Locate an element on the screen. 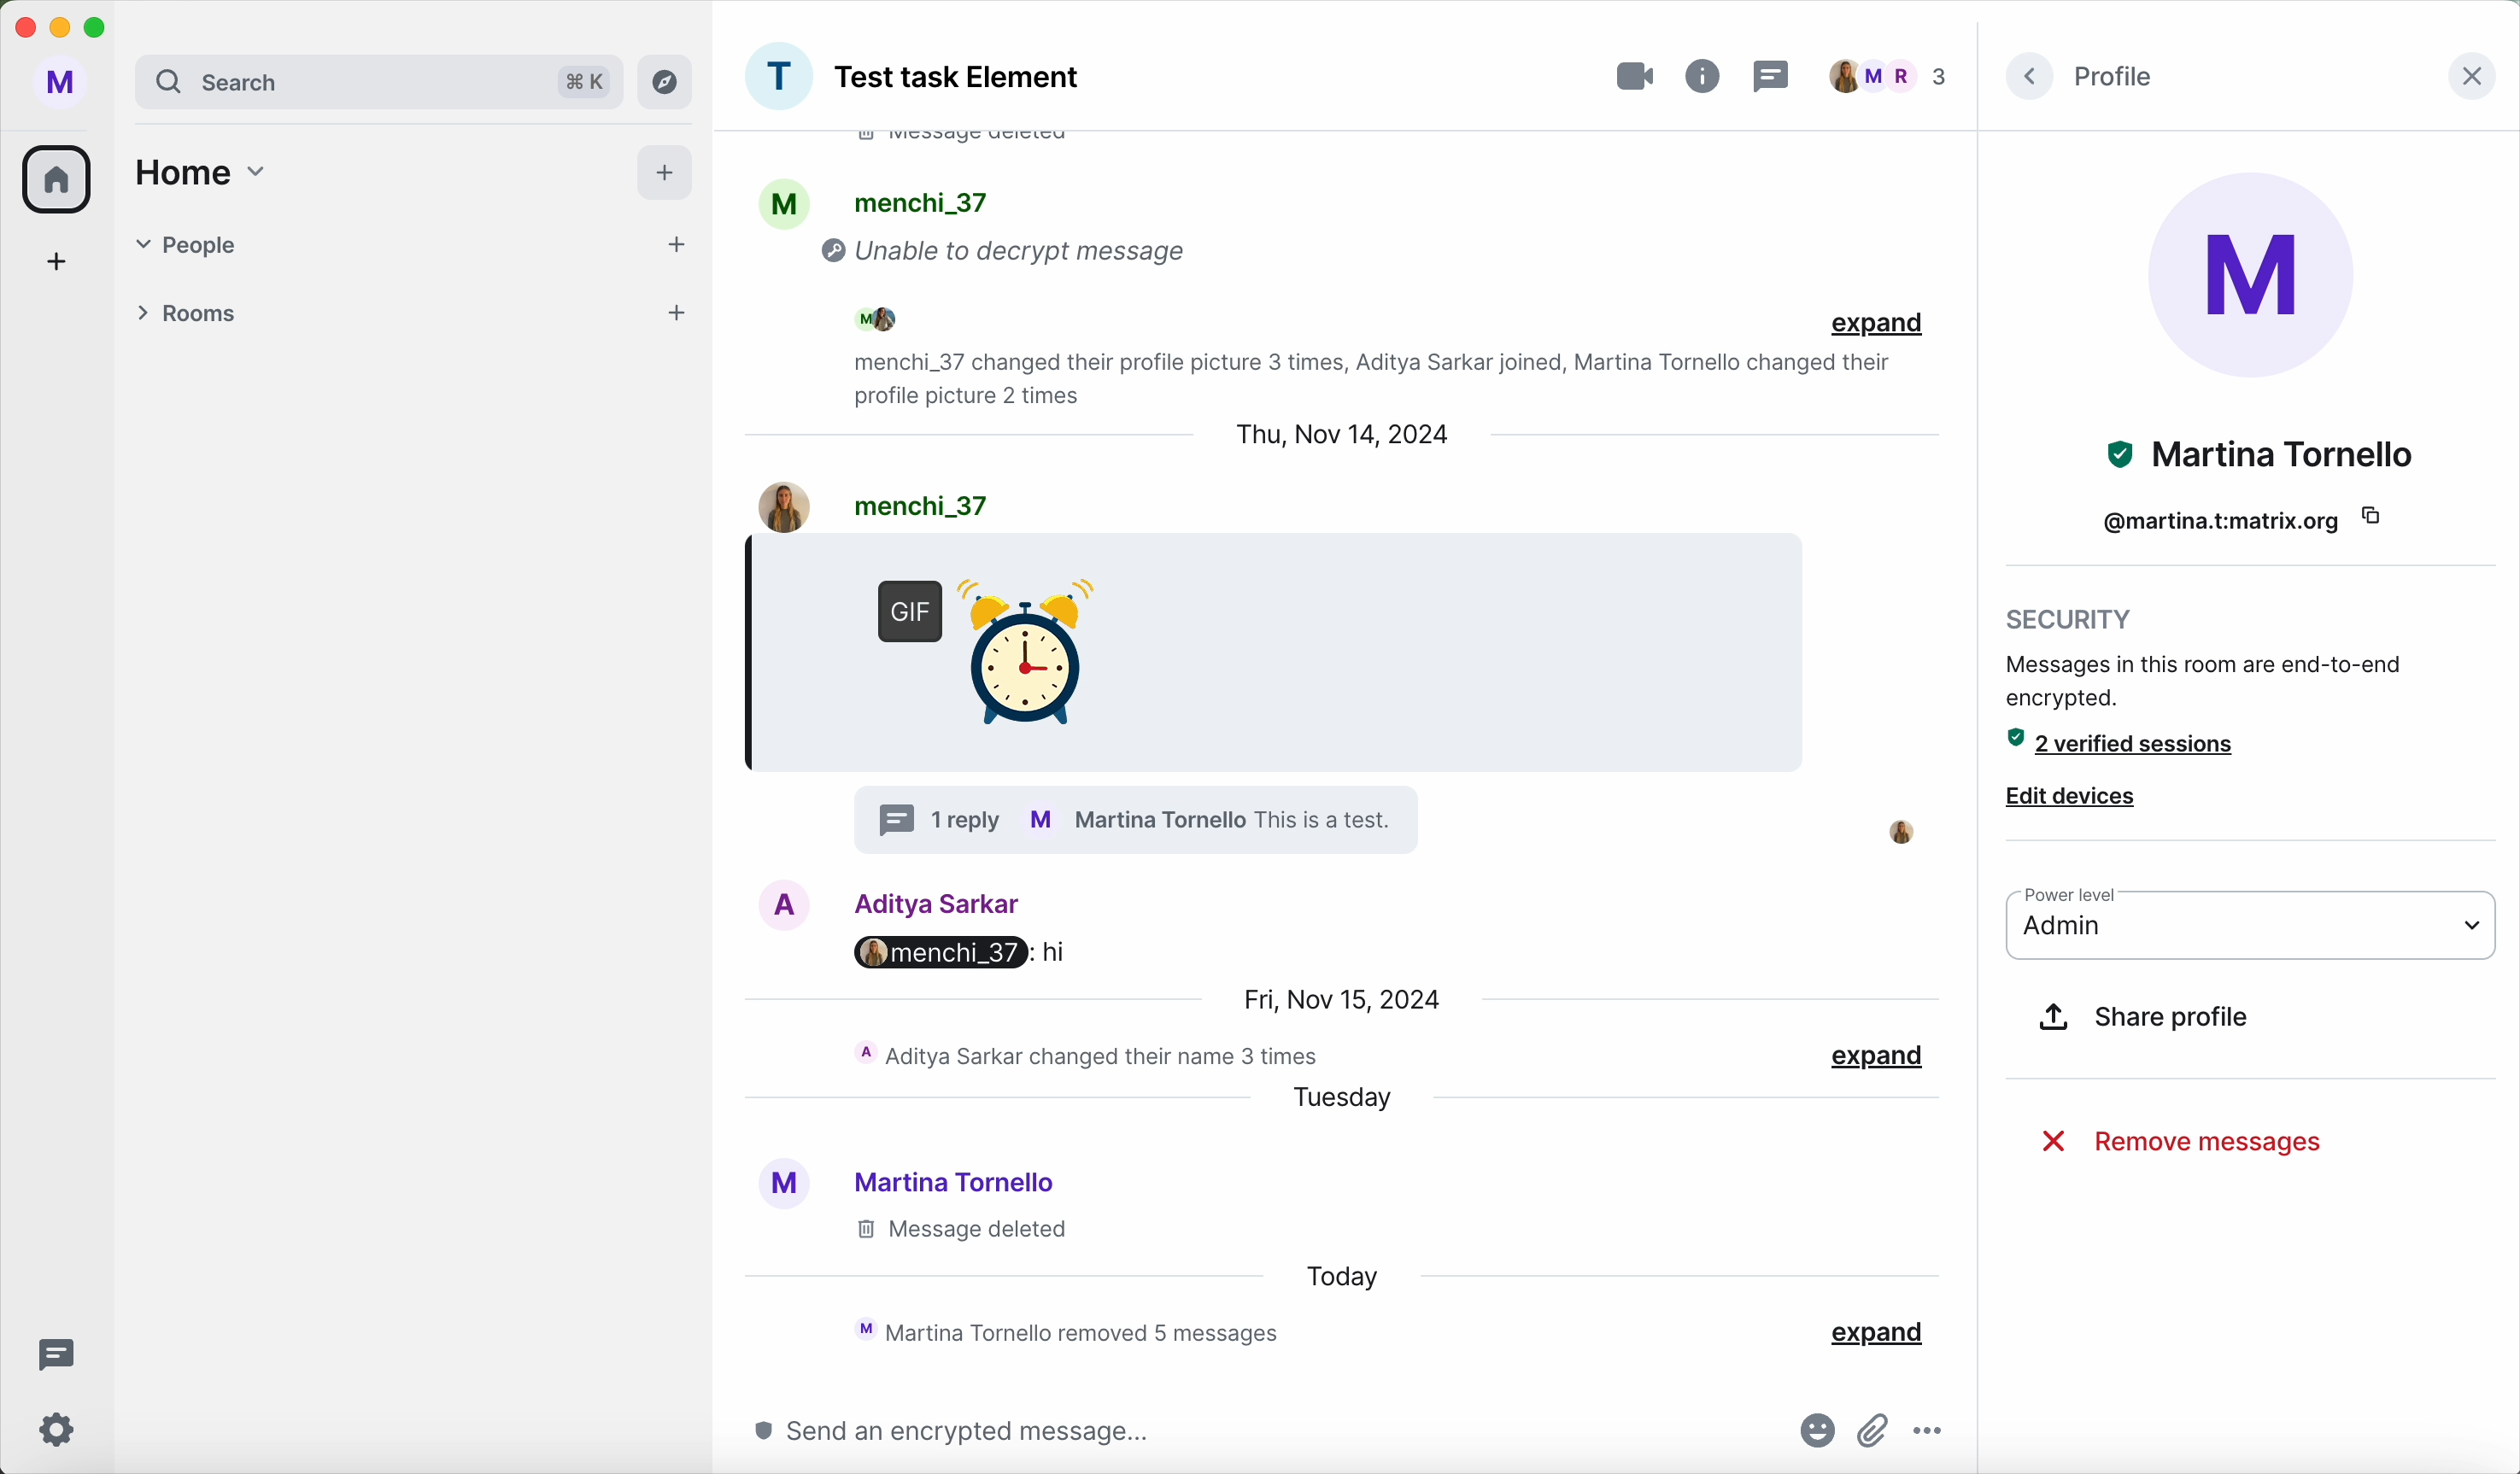 This screenshot has width=2520, height=1474. expand is located at coordinates (1873, 326).